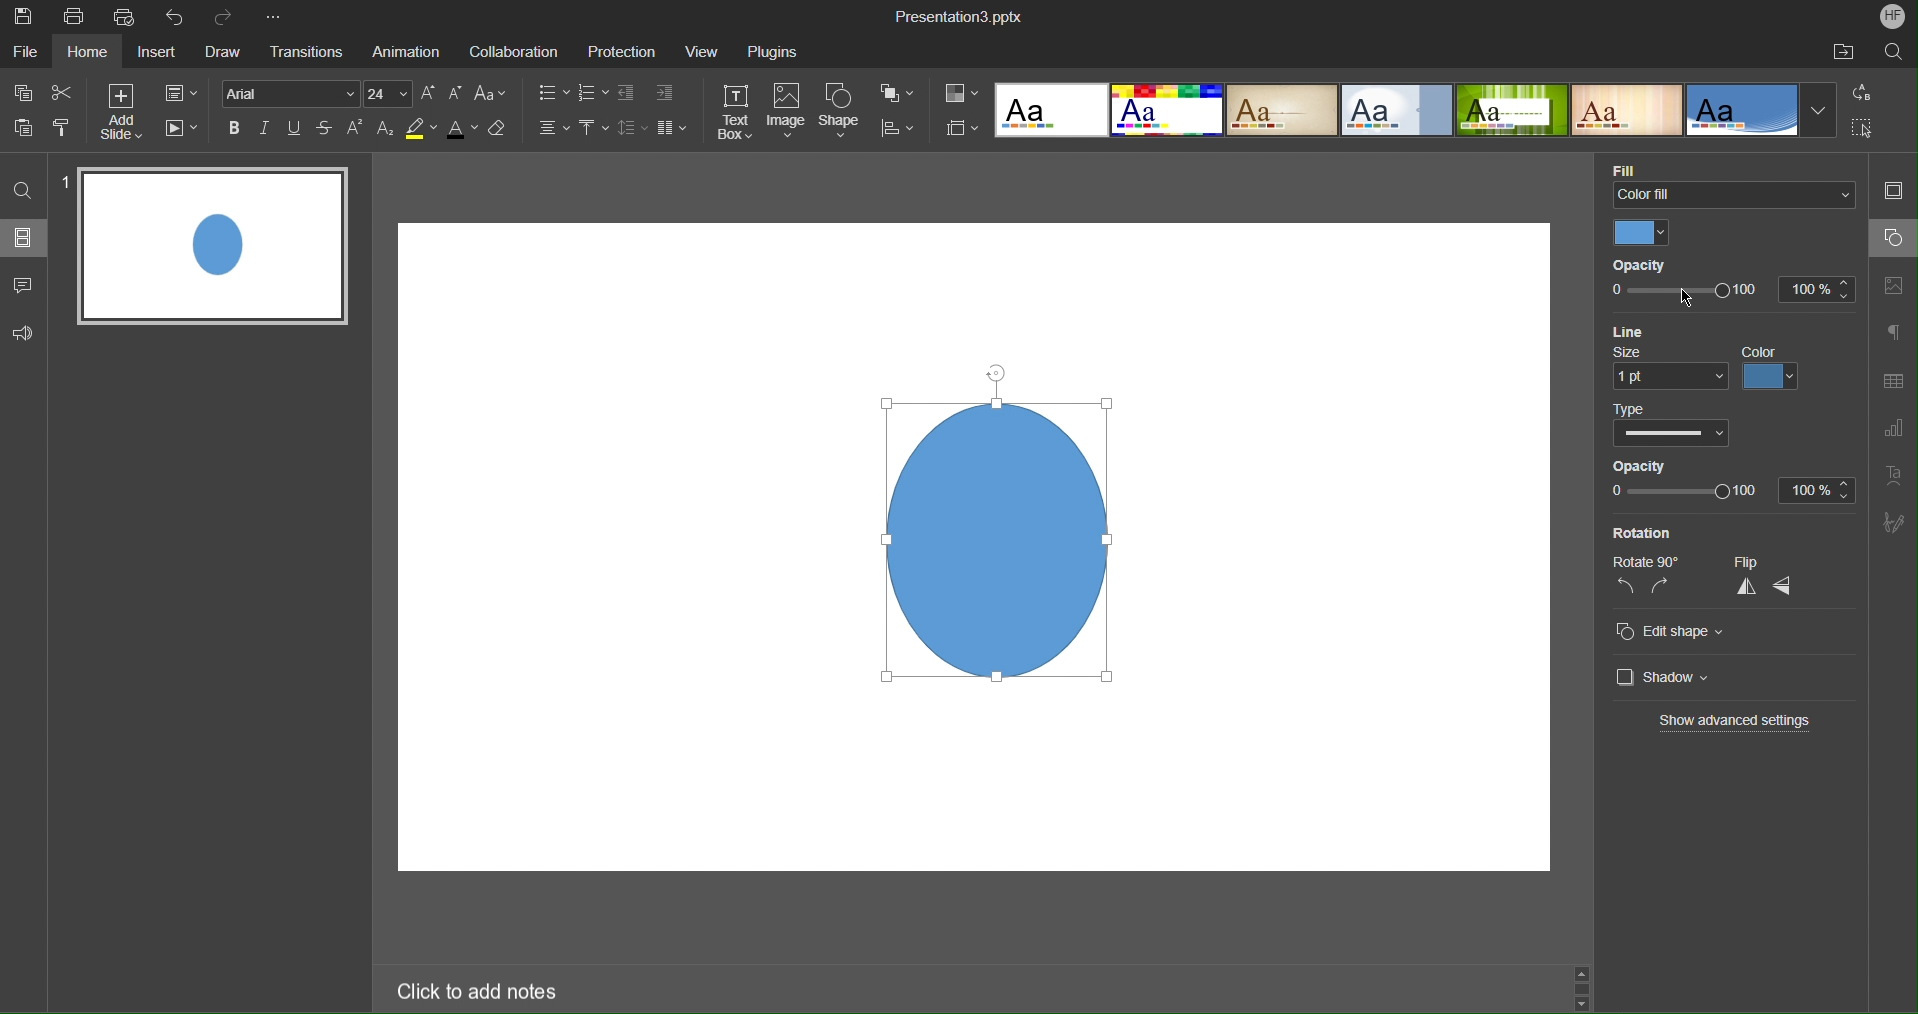  What do you see at coordinates (549, 130) in the screenshot?
I see `Alignment` at bounding box center [549, 130].